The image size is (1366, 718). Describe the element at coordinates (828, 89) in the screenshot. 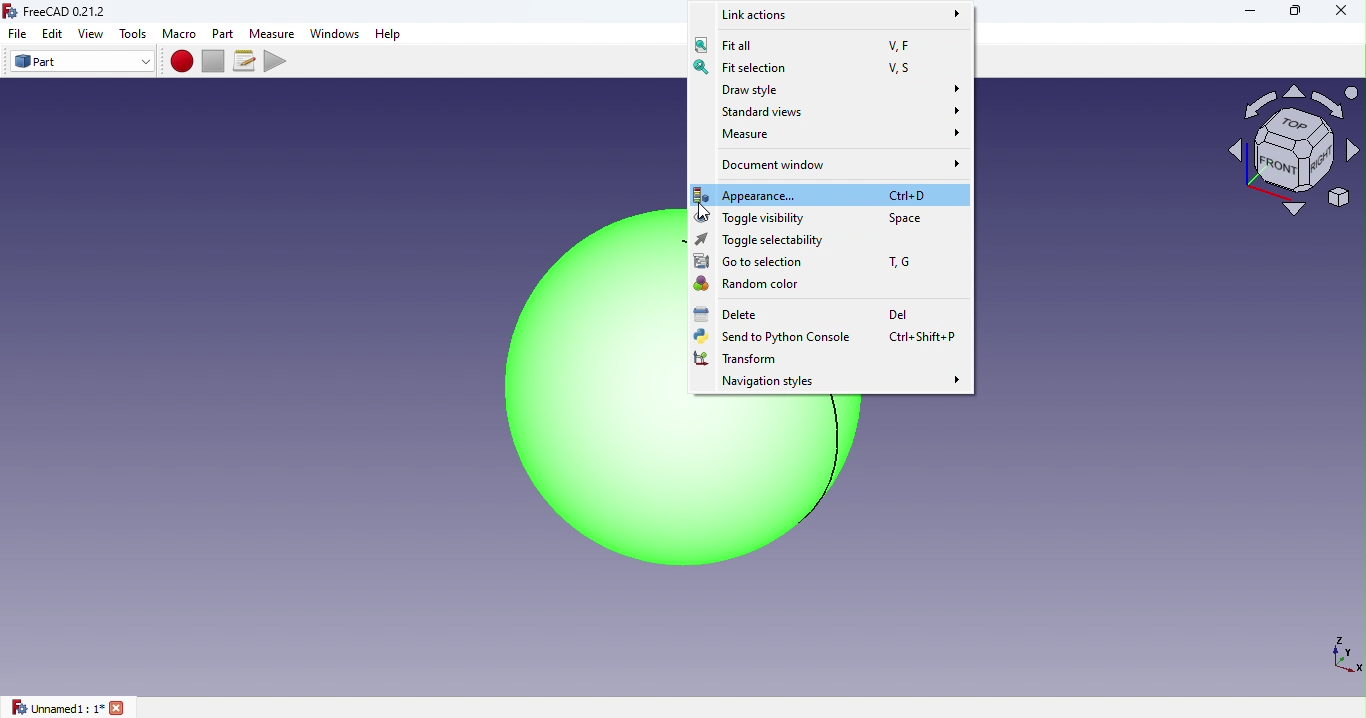

I see `Draw style` at that location.